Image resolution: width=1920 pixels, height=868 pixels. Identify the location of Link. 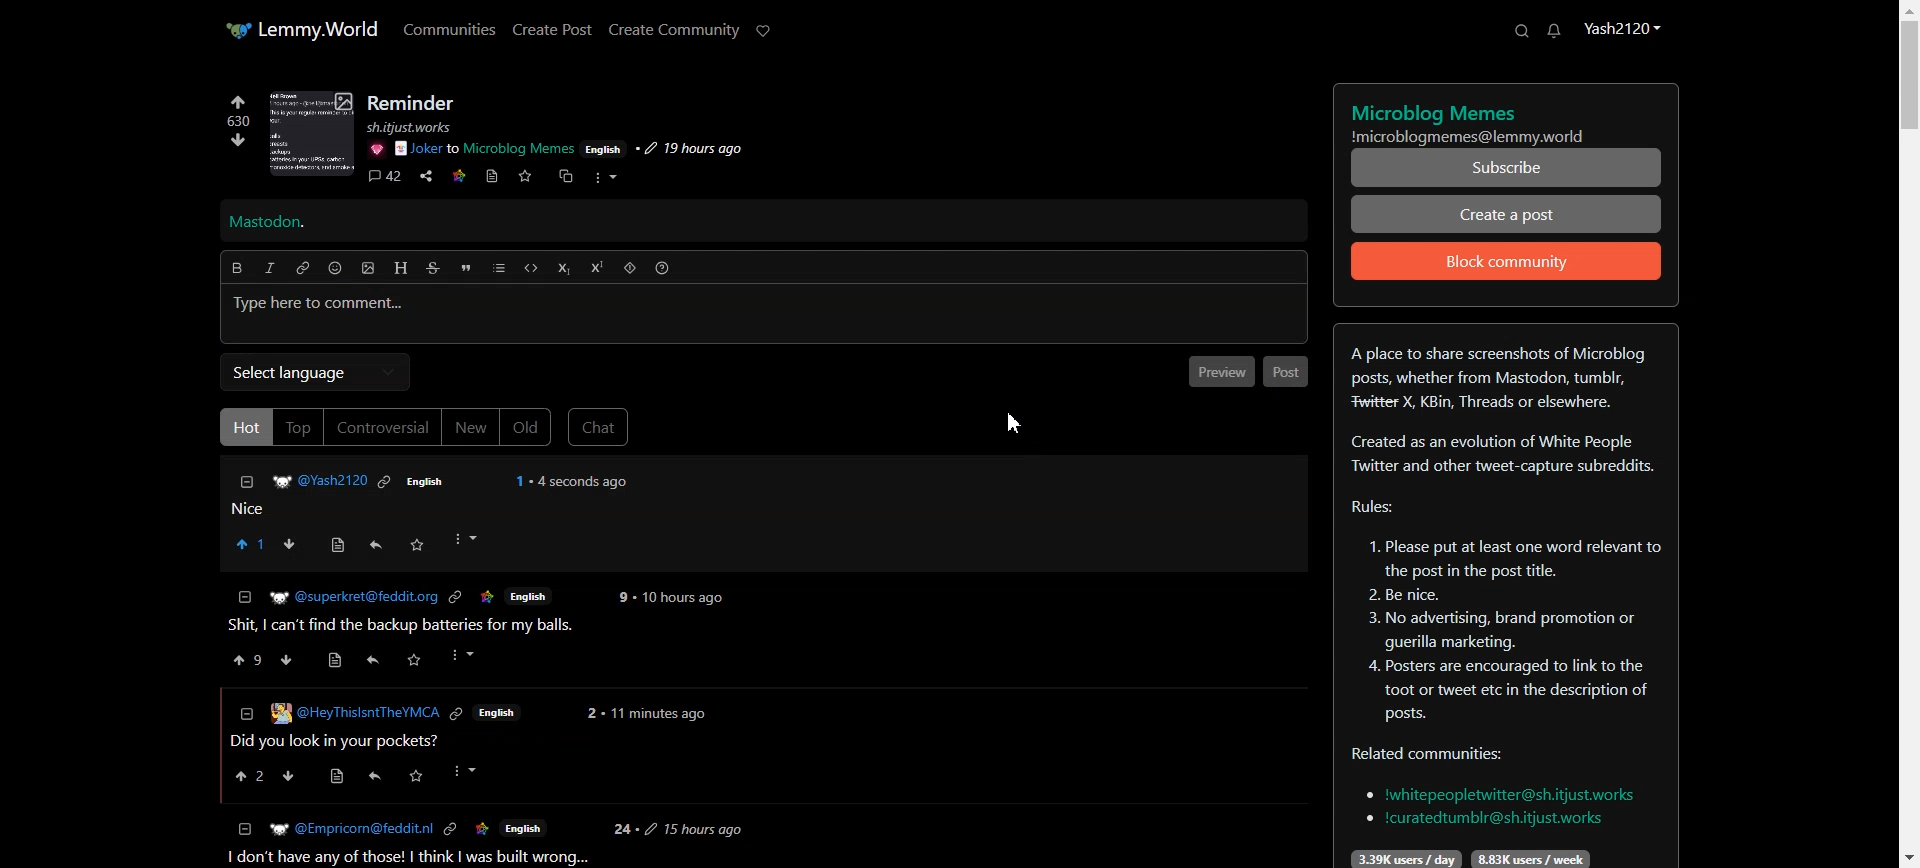
(450, 829).